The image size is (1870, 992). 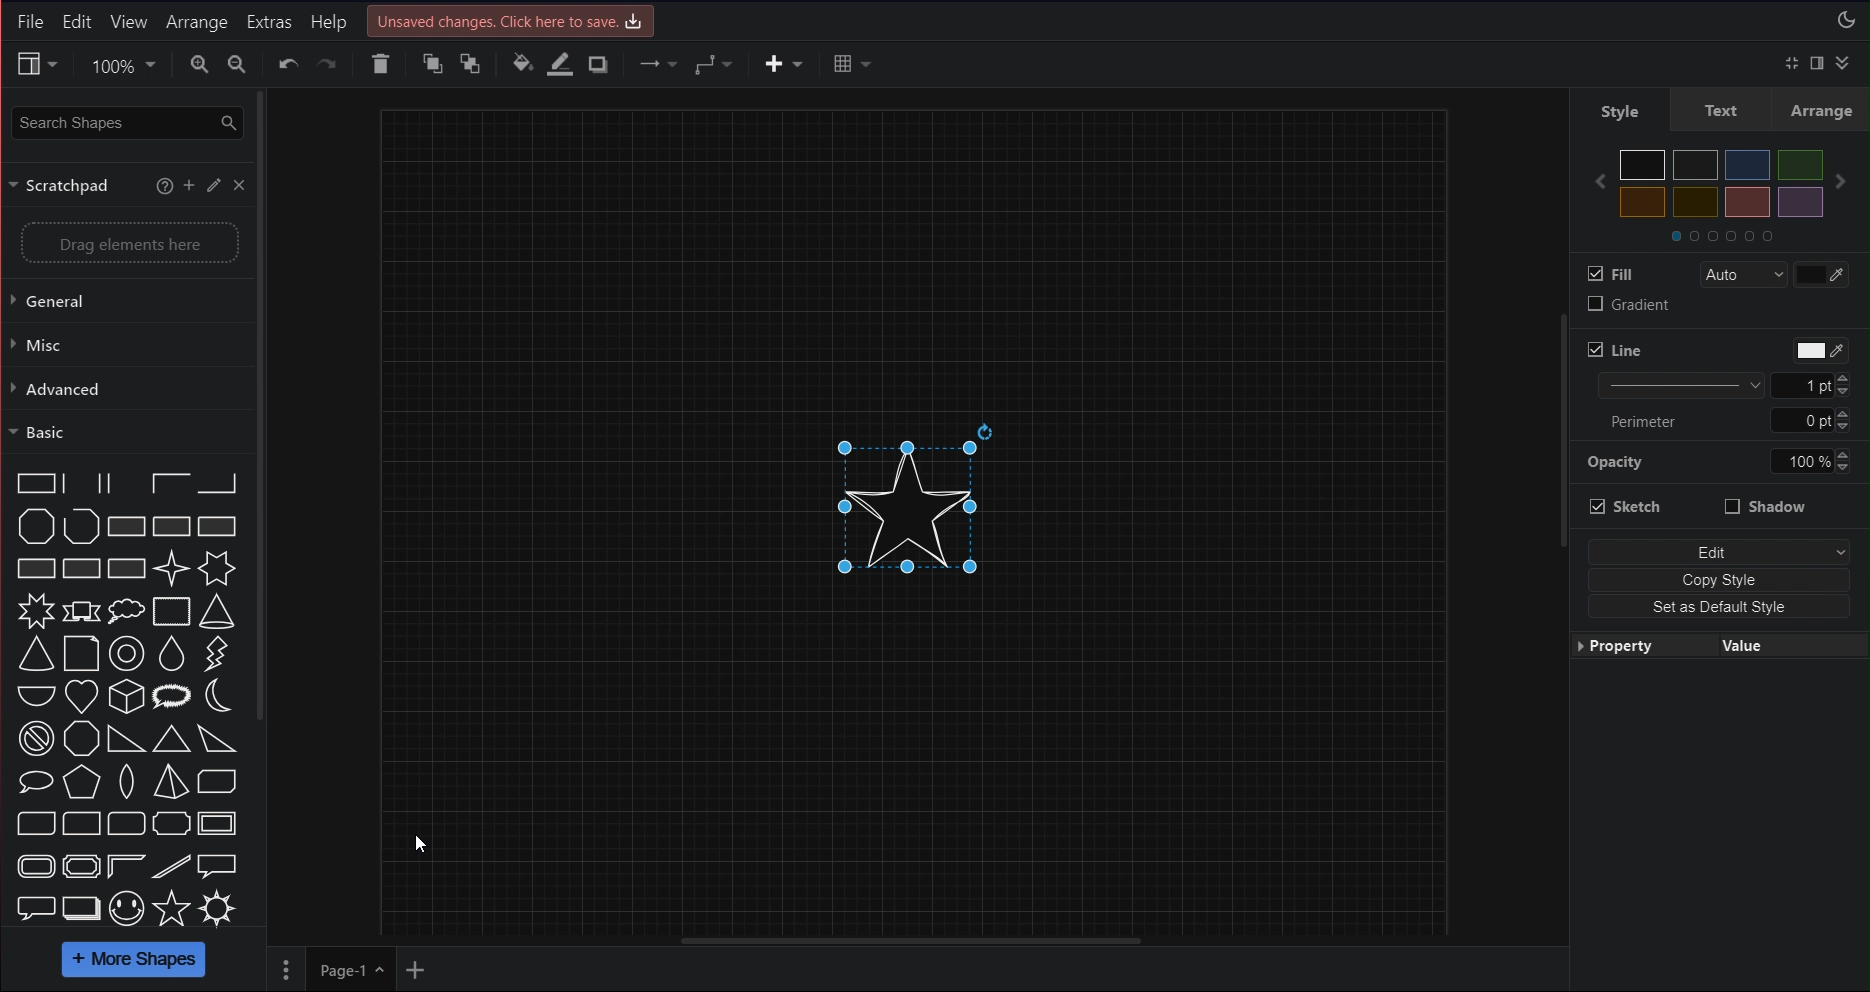 What do you see at coordinates (217, 568) in the screenshot?
I see `6 point star` at bounding box center [217, 568].